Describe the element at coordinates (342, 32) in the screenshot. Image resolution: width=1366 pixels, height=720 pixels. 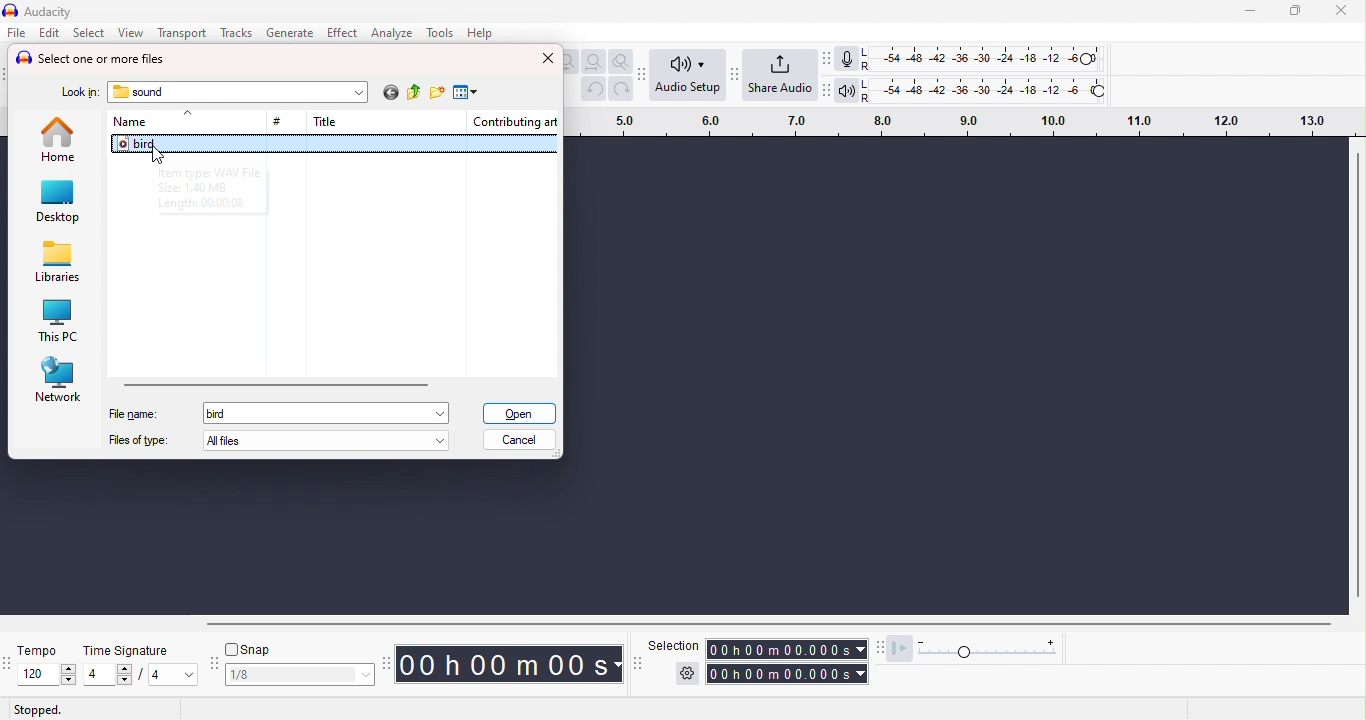
I see `effect` at that location.